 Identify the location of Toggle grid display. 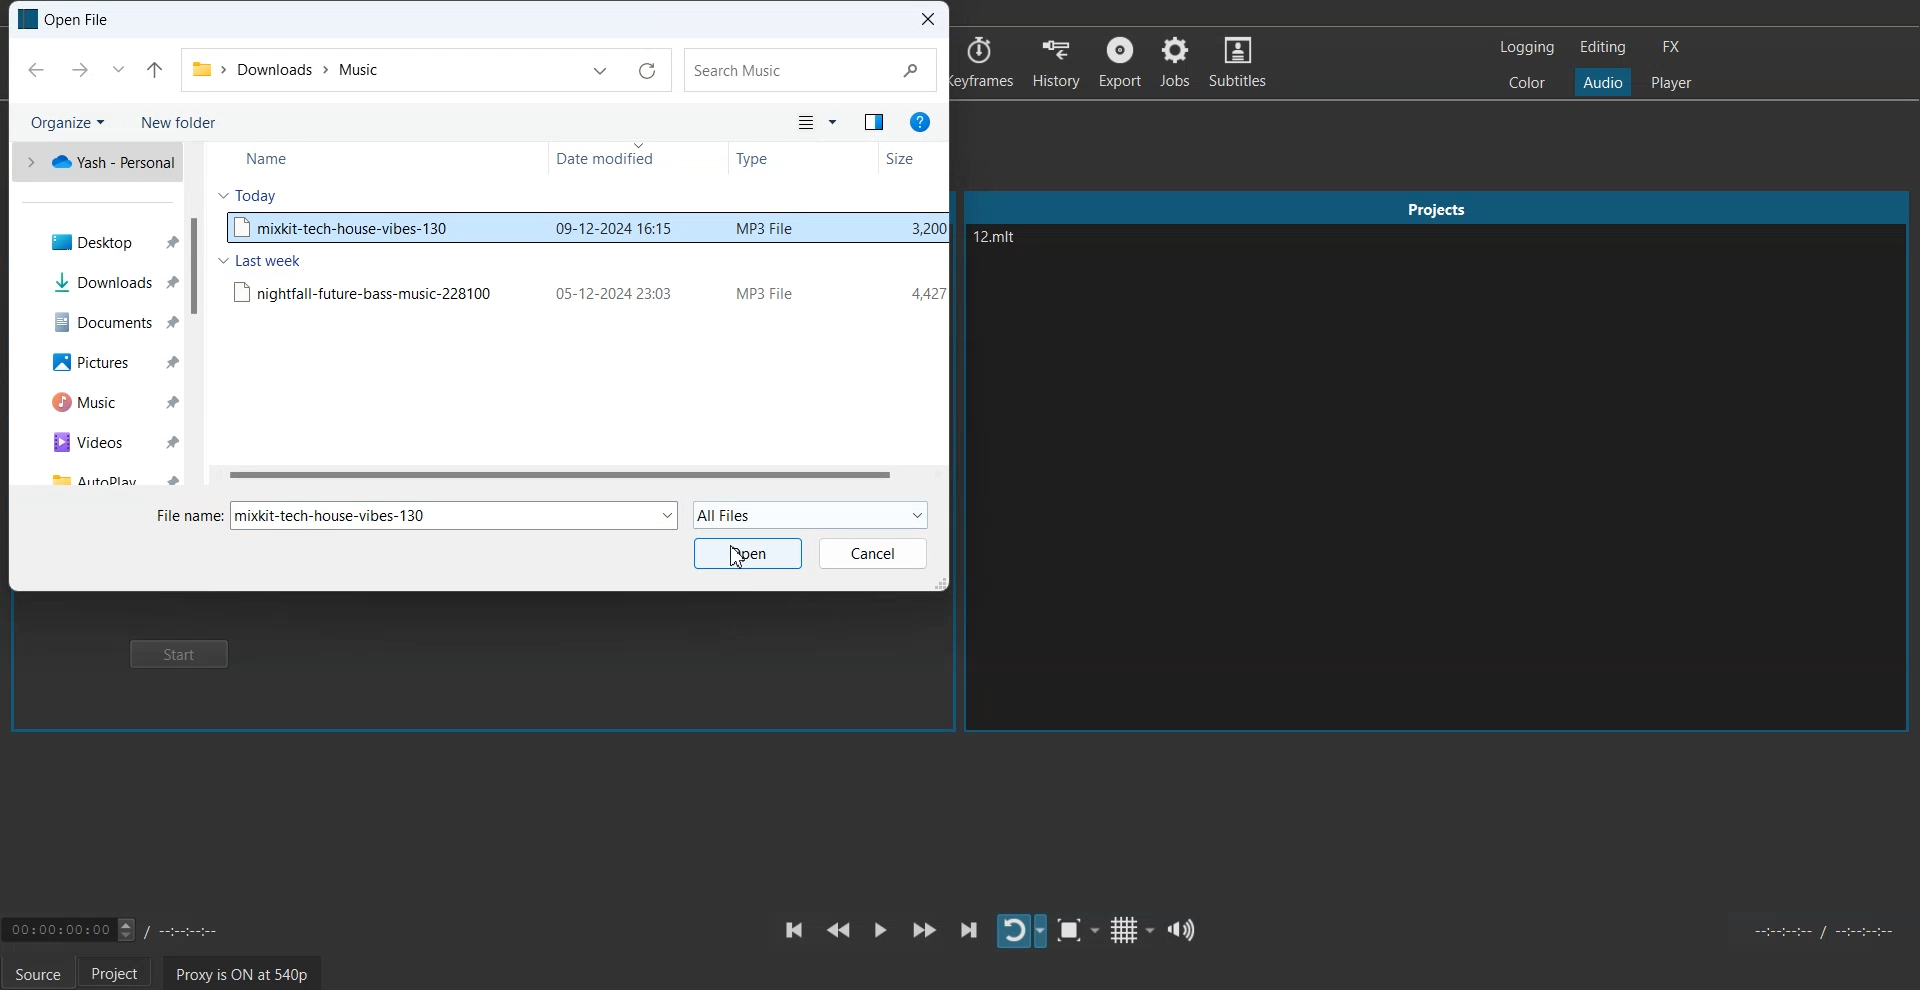
(1131, 929).